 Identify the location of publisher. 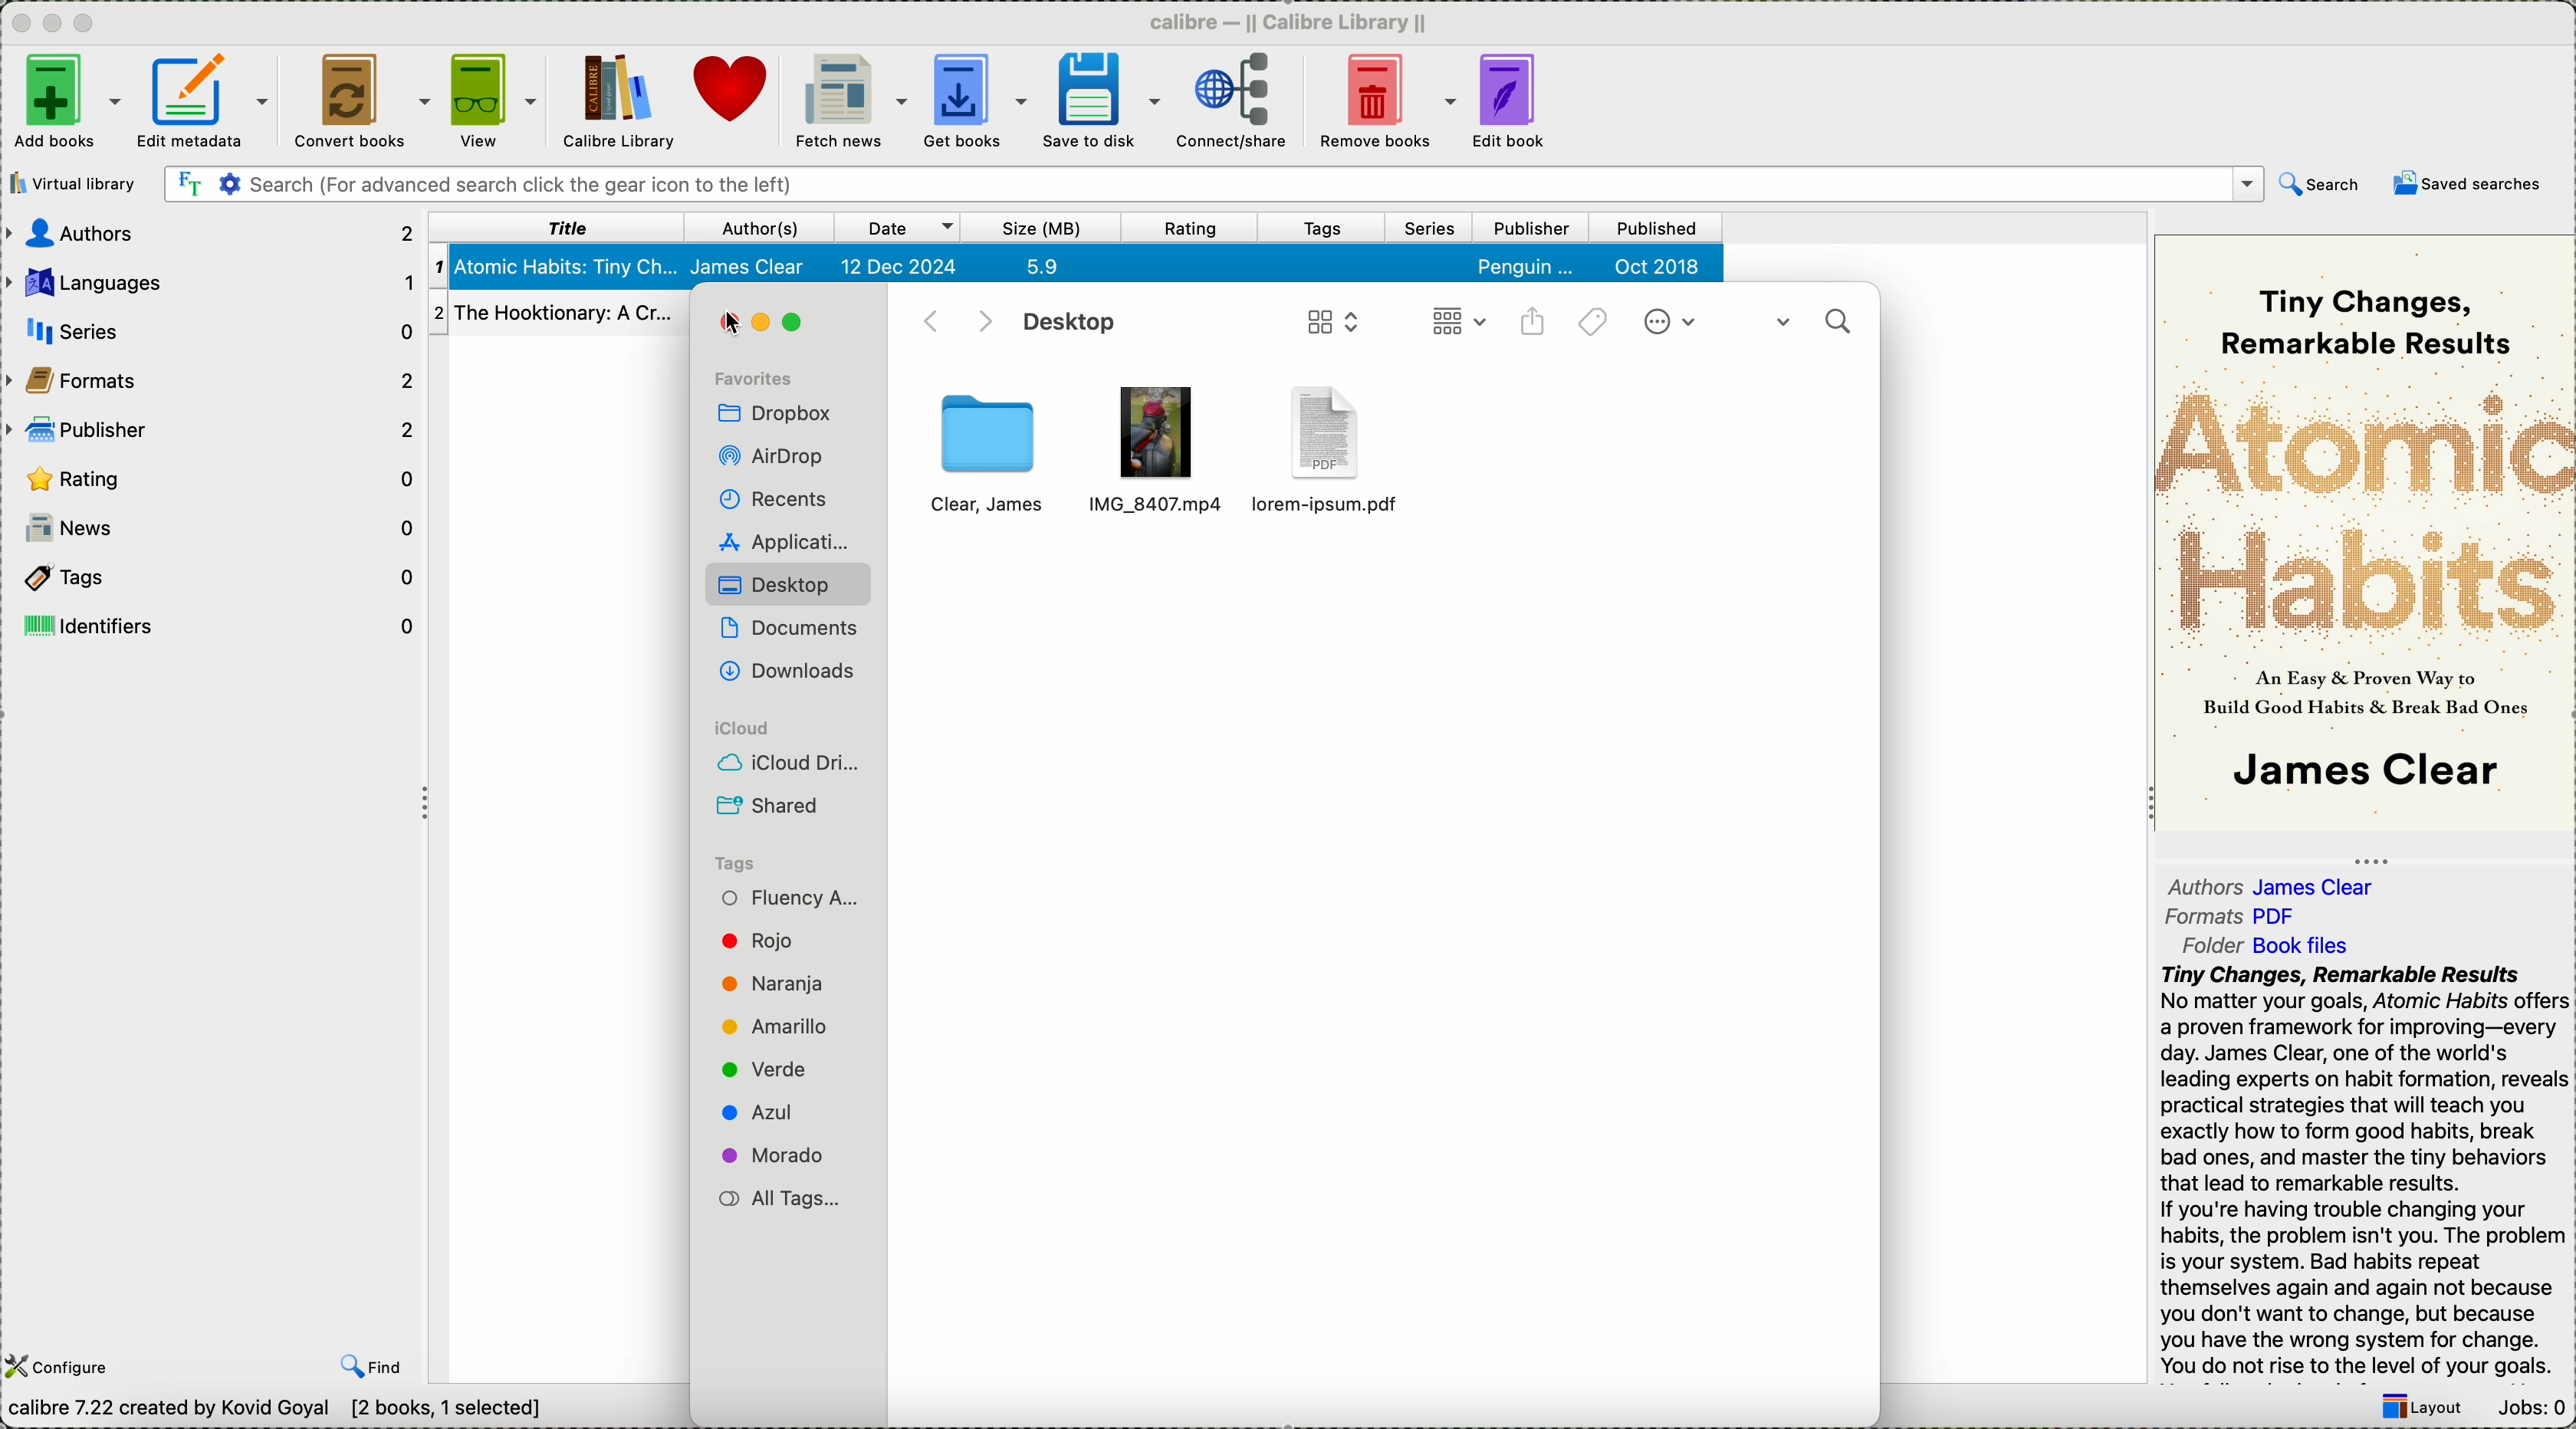
(1531, 228).